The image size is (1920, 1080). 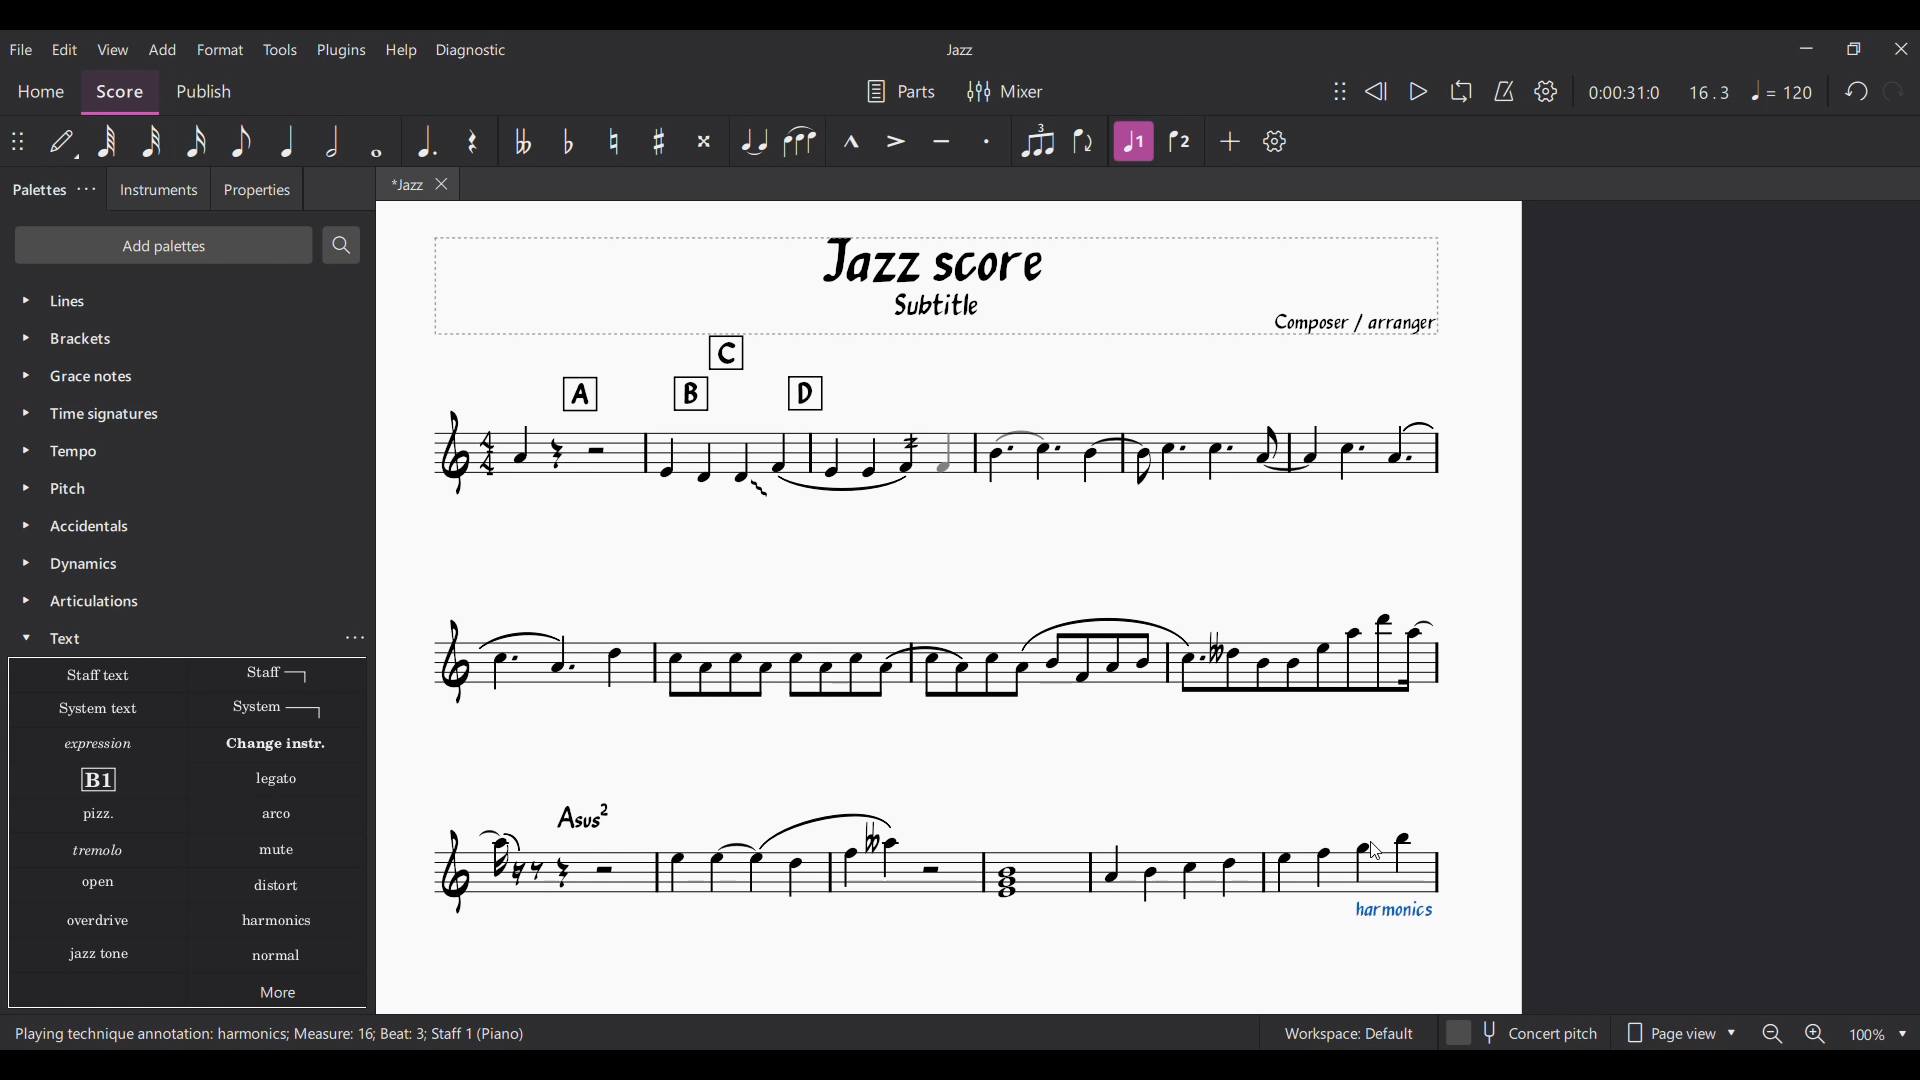 I want to click on 16th note, so click(x=196, y=141).